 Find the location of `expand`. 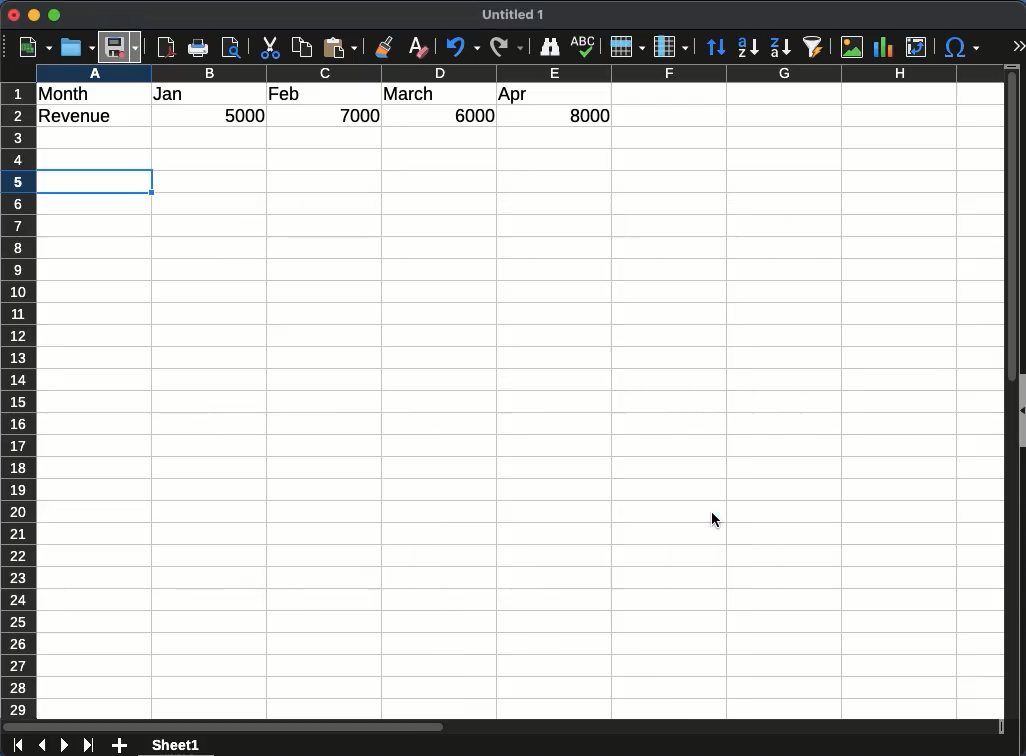

expand is located at coordinates (1018, 46).